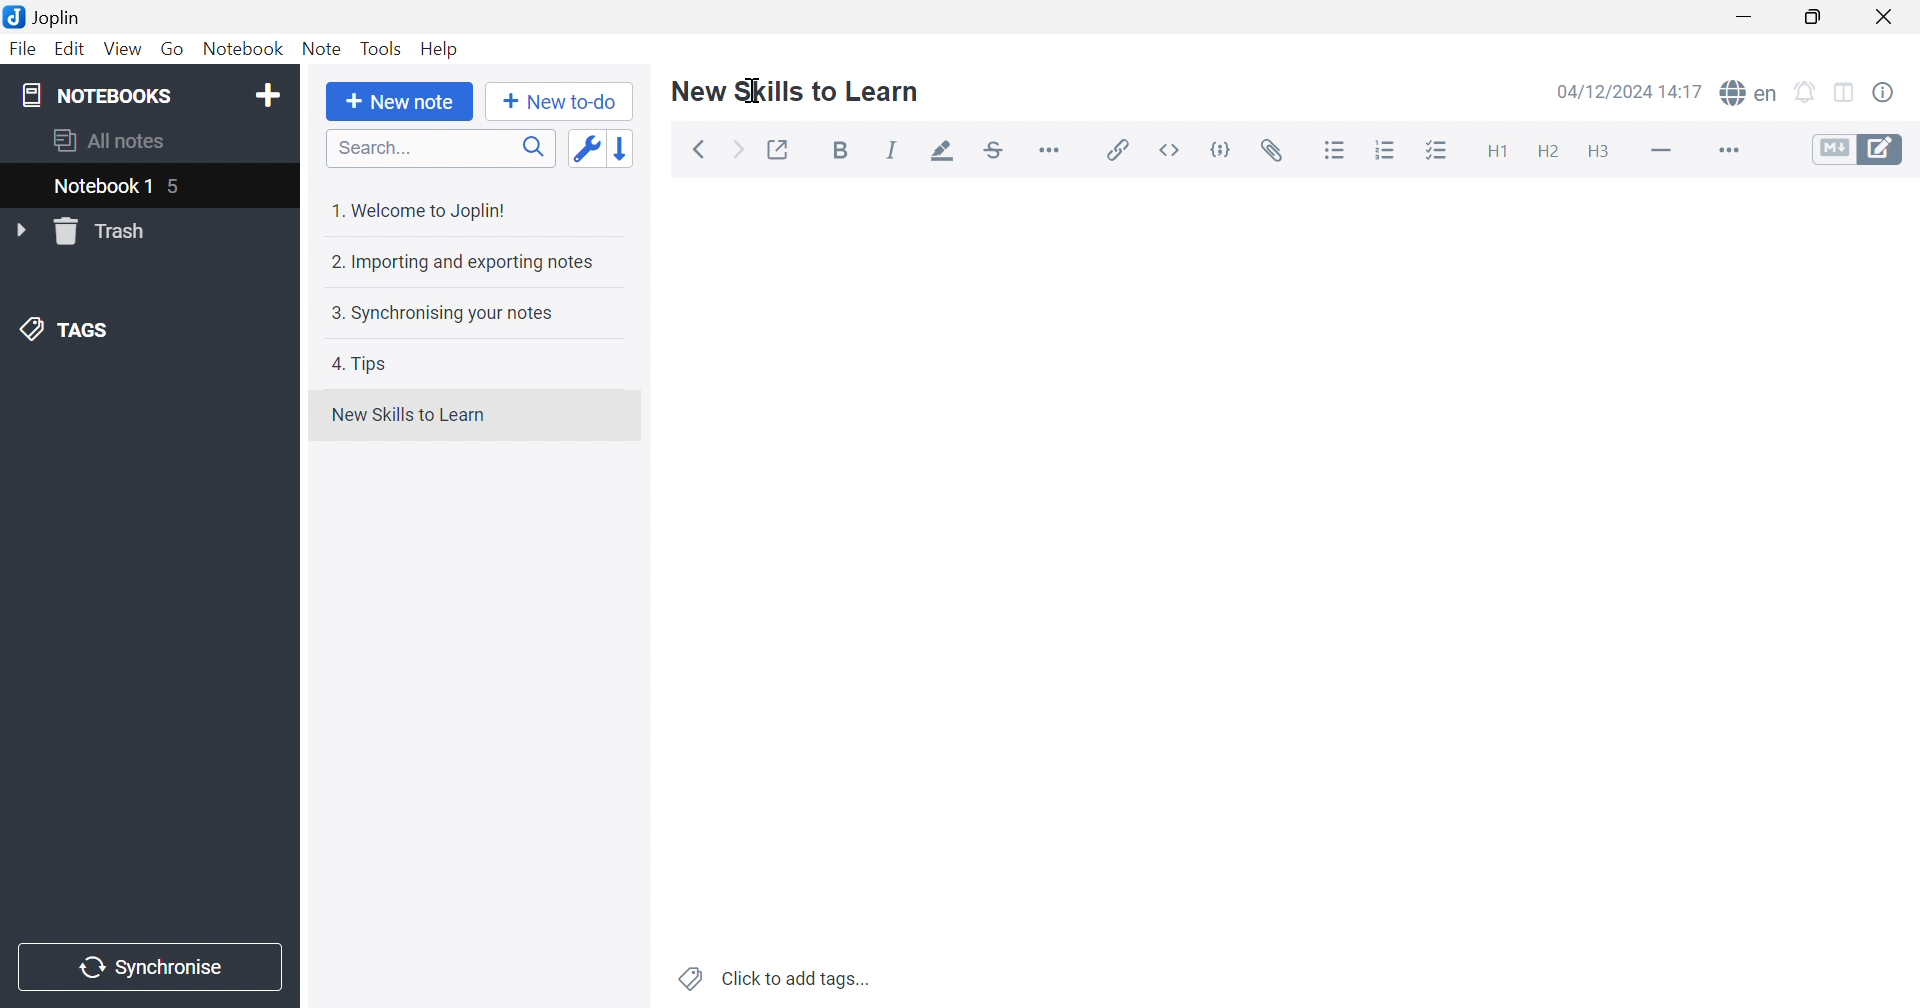 The width and height of the screenshot is (1920, 1008). I want to click on Notebook1, so click(99, 185).